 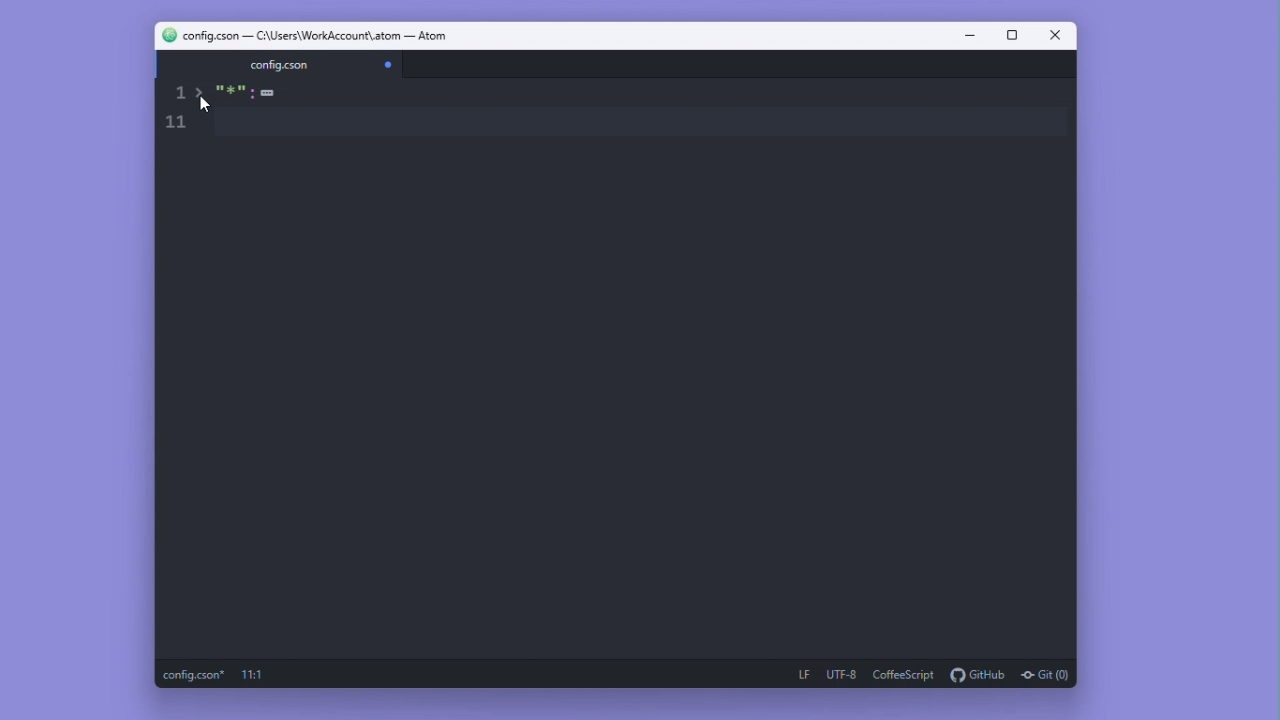 What do you see at coordinates (191, 674) in the screenshot?
I see `config.cson` at bounding box center [191, 674].